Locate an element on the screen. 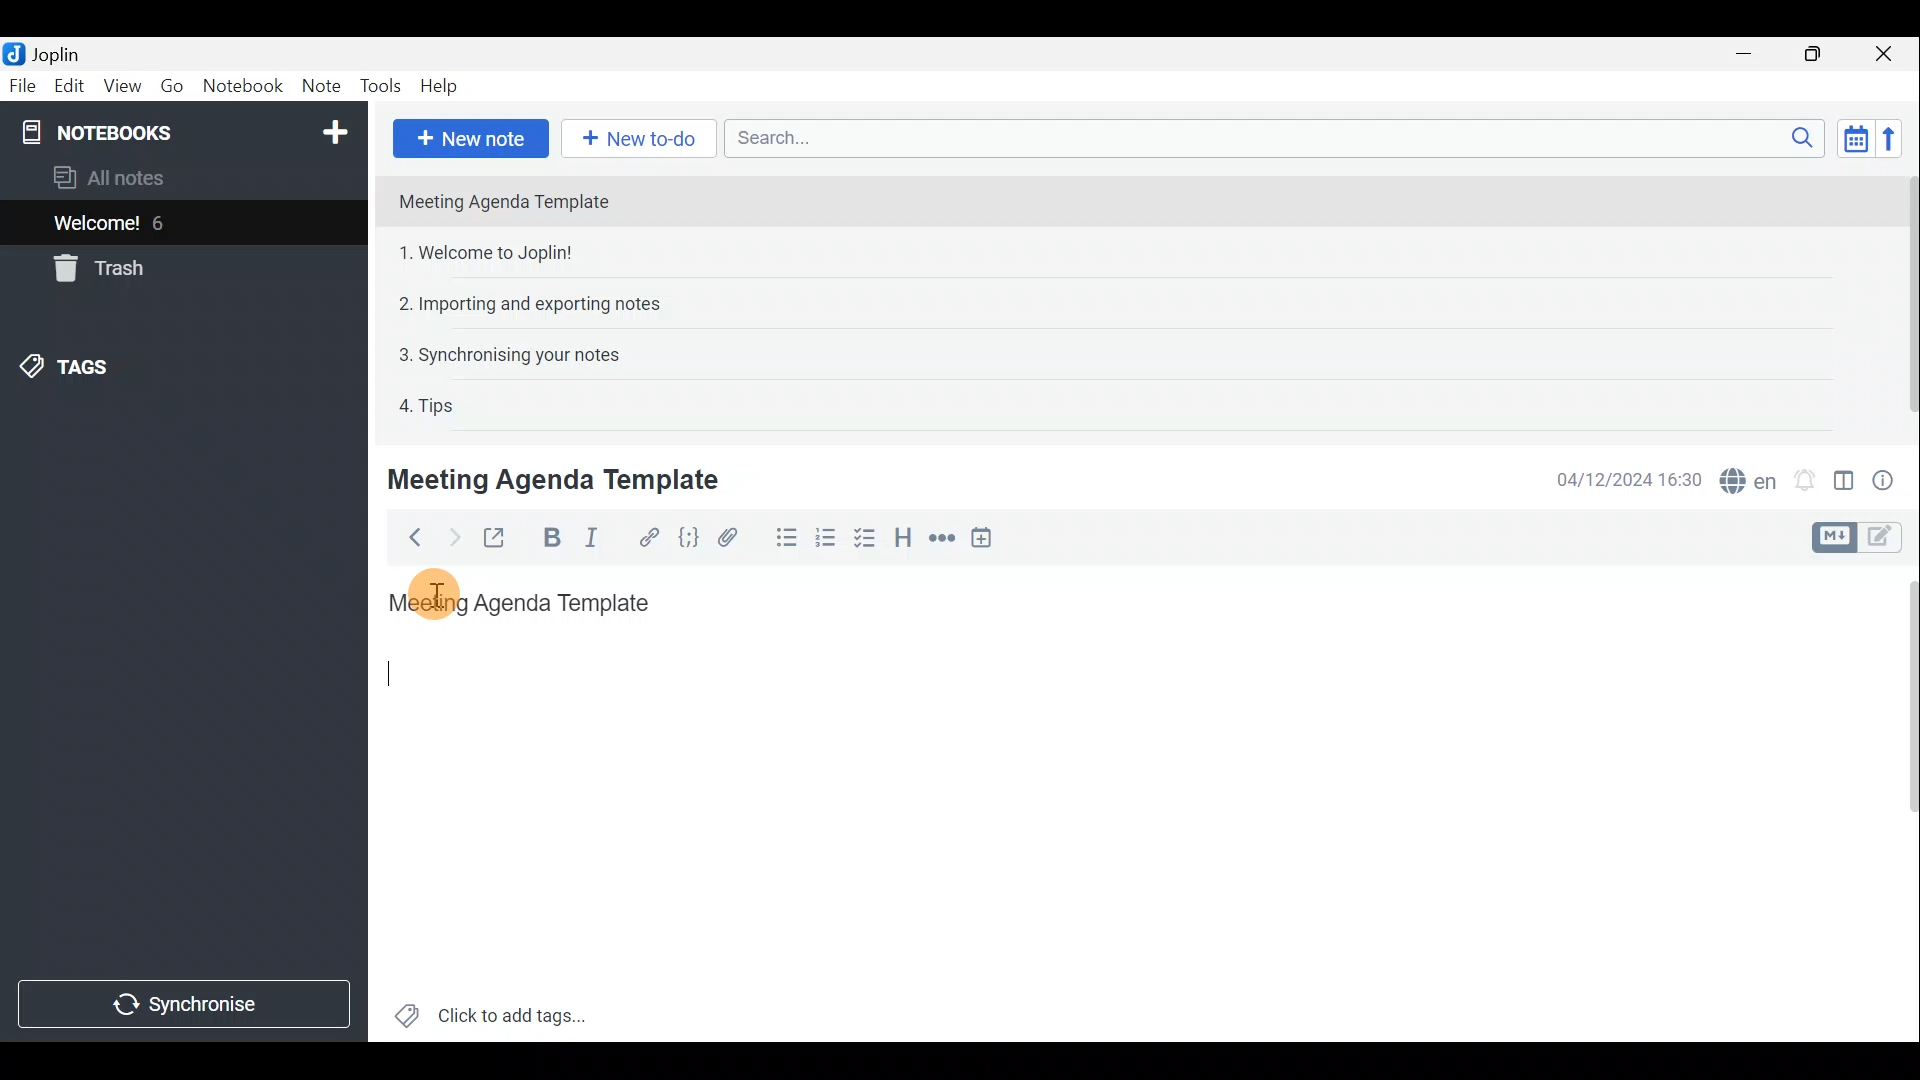 This screenshot has width=1920, height=1080. Meeting Agenda Template is located at coordinates (506, 201).